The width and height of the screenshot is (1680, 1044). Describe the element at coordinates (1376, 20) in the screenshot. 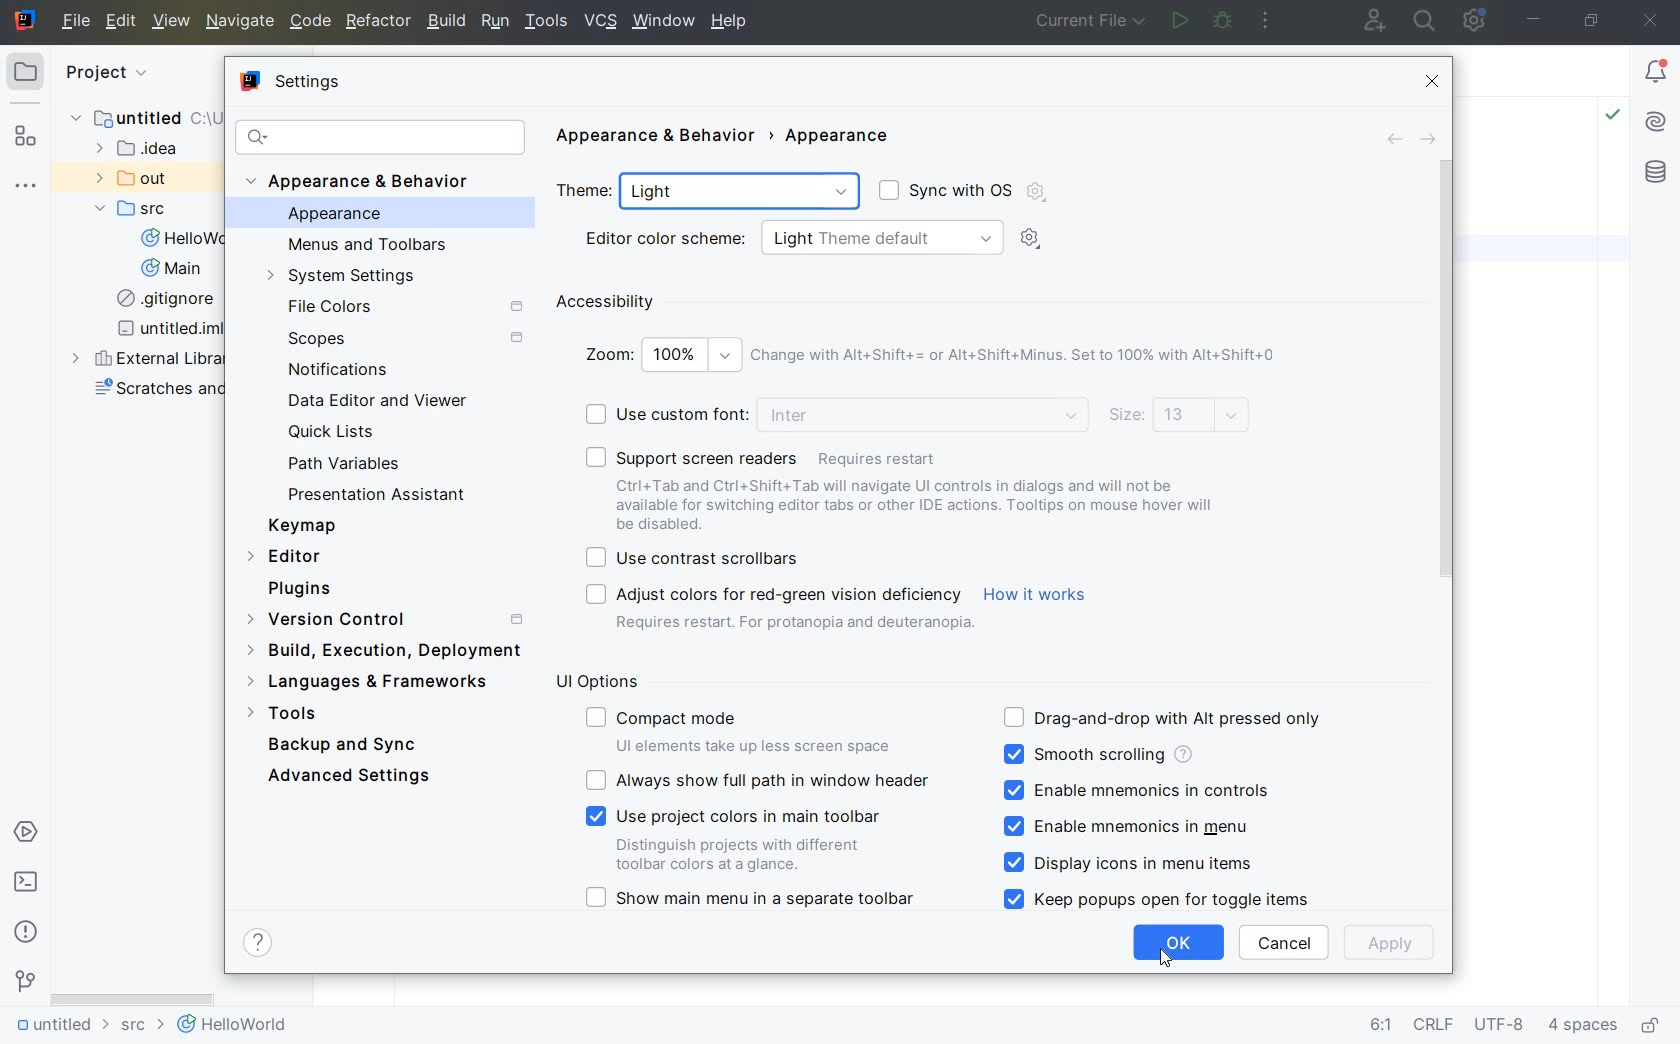

I see `CODE WITH ME` at that location.